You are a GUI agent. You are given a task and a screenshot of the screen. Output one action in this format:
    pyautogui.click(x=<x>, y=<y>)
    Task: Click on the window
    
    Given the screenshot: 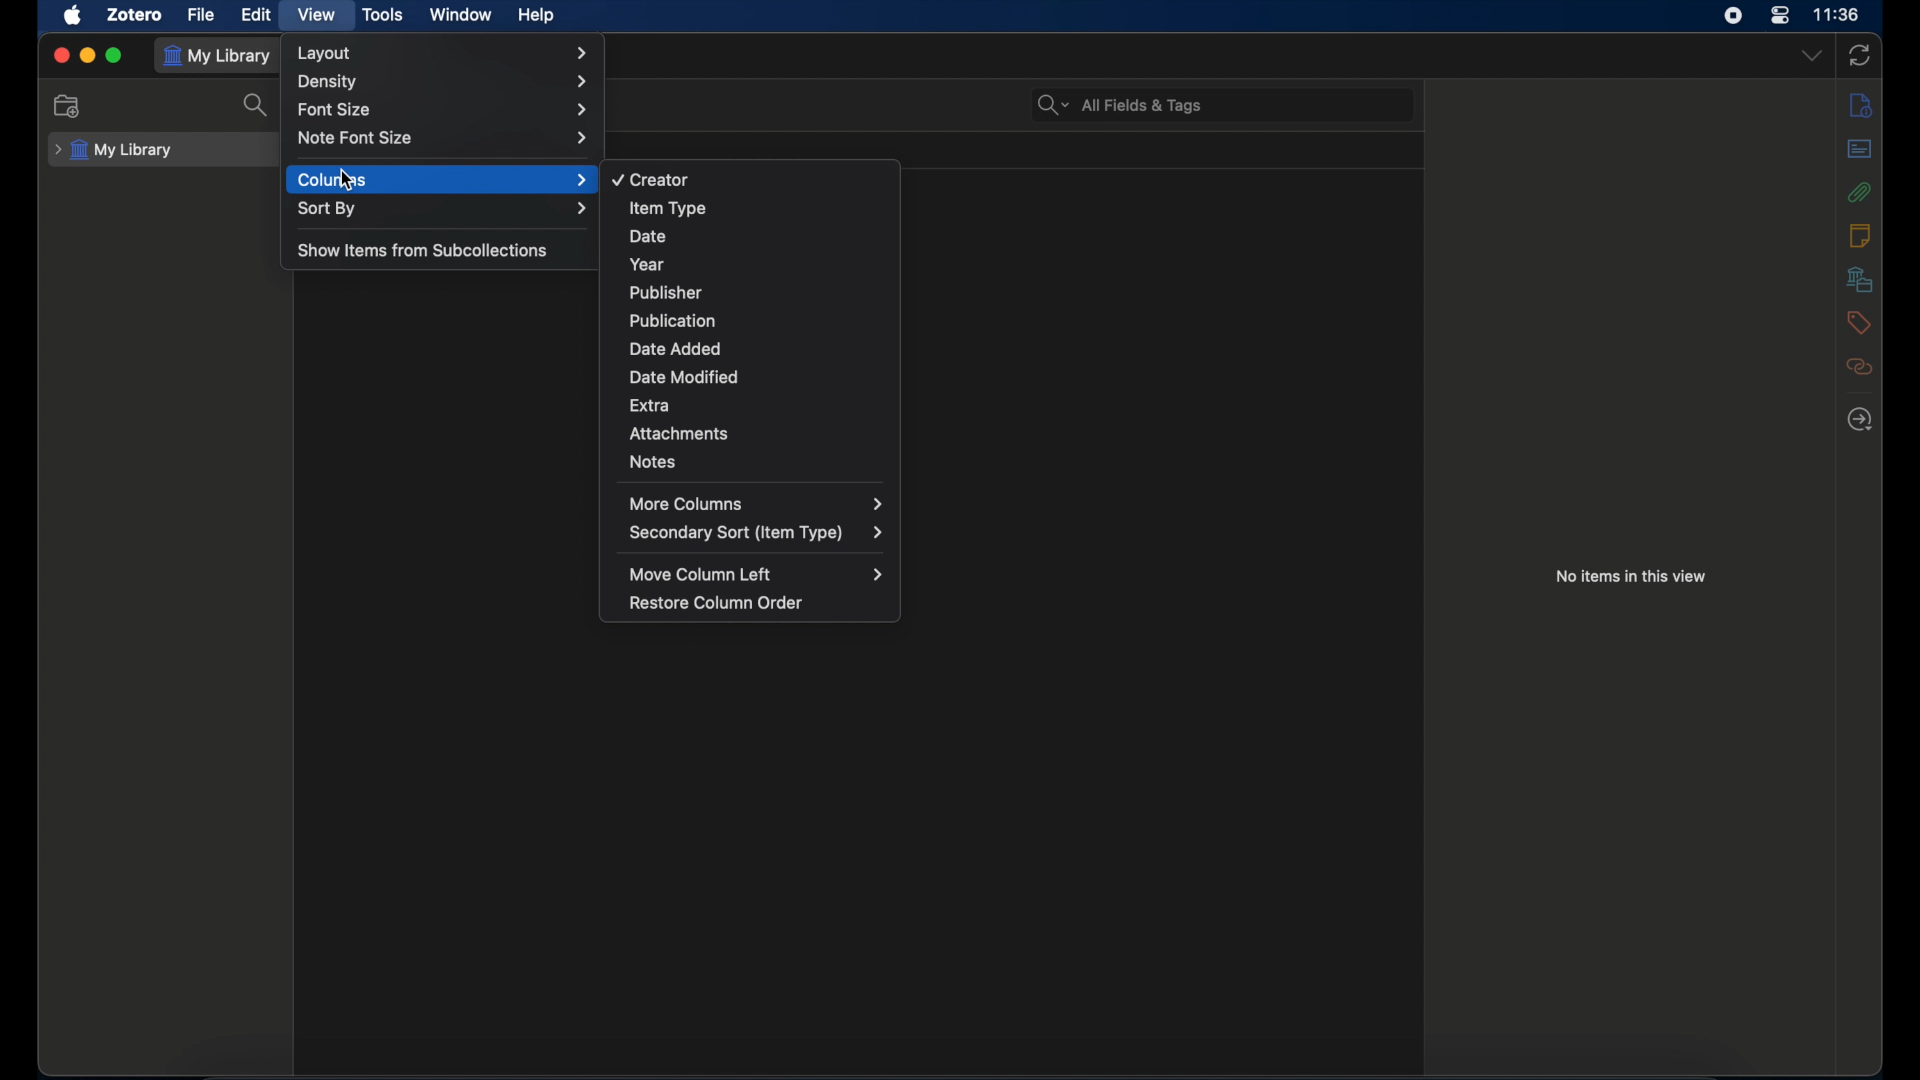 What is the action you would take?
    pyautogui.click(x=463, y=15)
    